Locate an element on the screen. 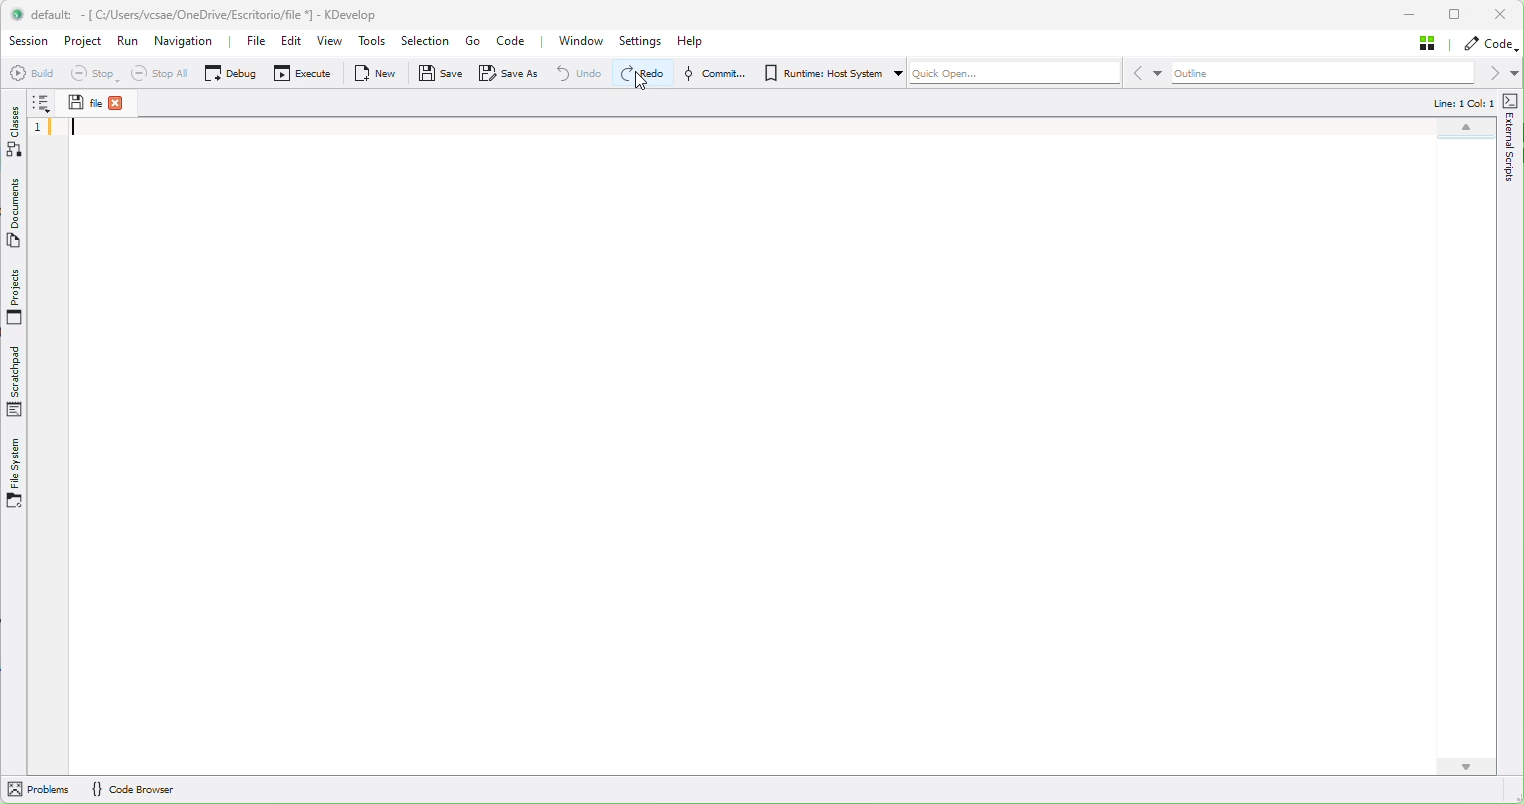 The image size is (1524, 804). Project is located at coordinates (83, 44).